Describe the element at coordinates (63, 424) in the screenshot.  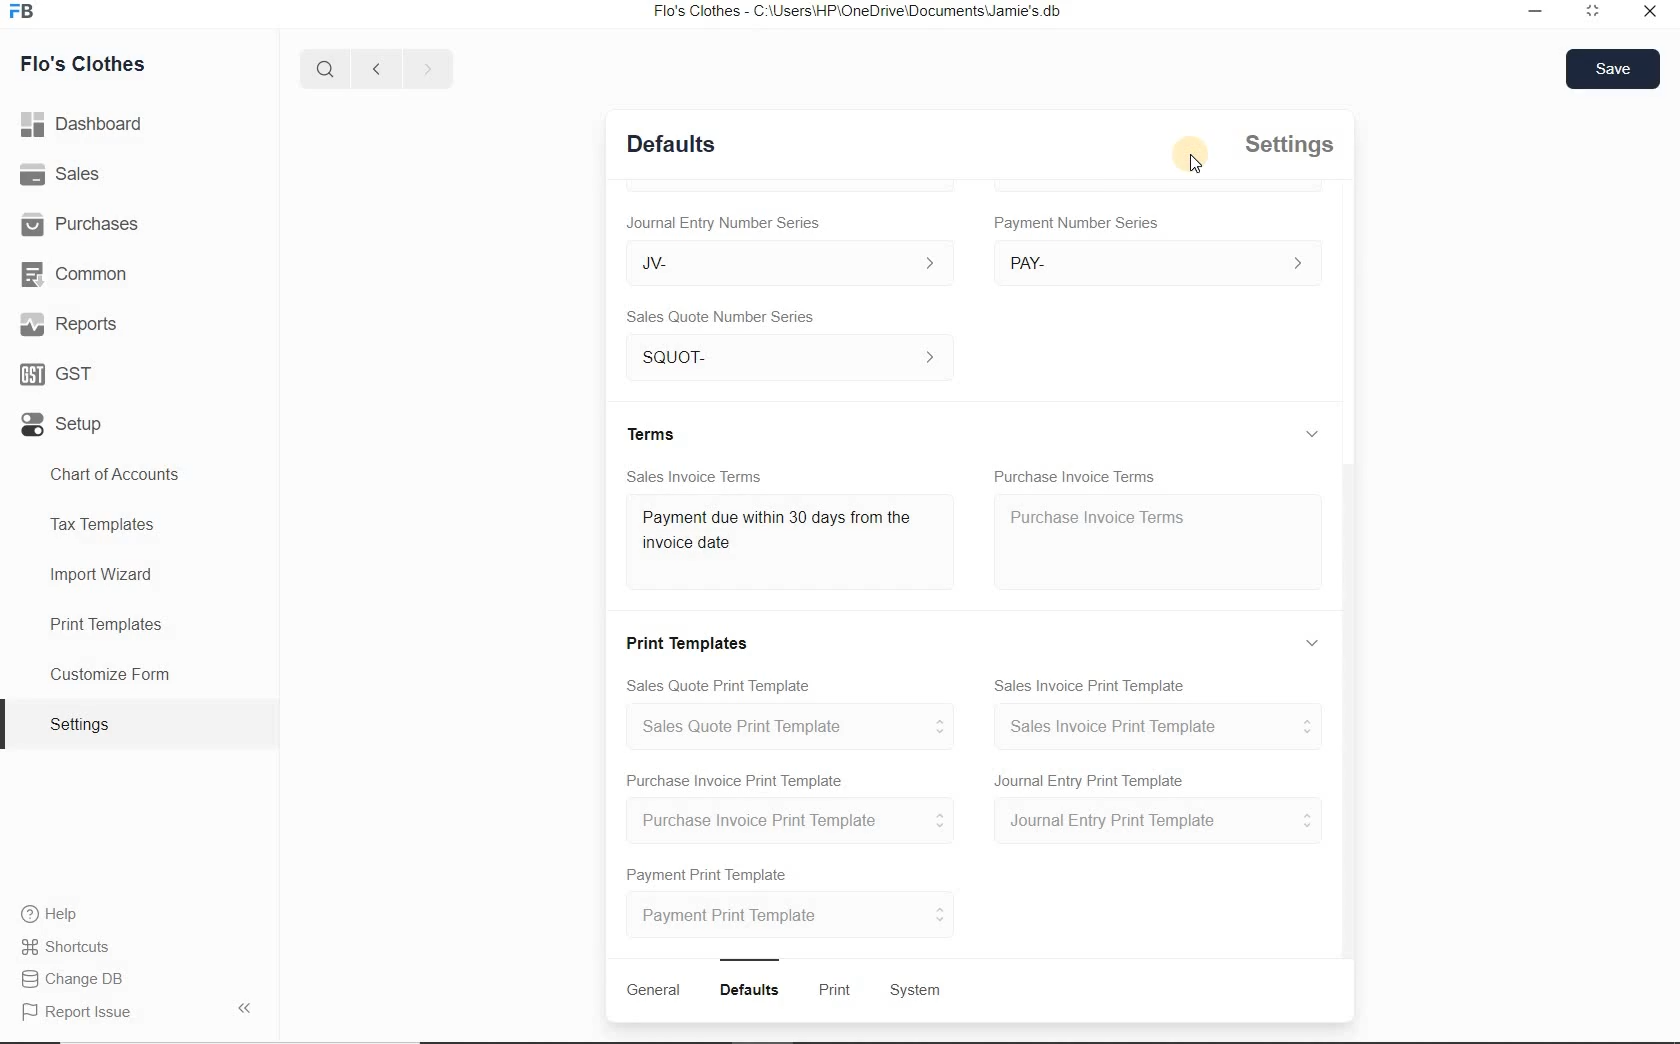
I see `Setup` at that location.